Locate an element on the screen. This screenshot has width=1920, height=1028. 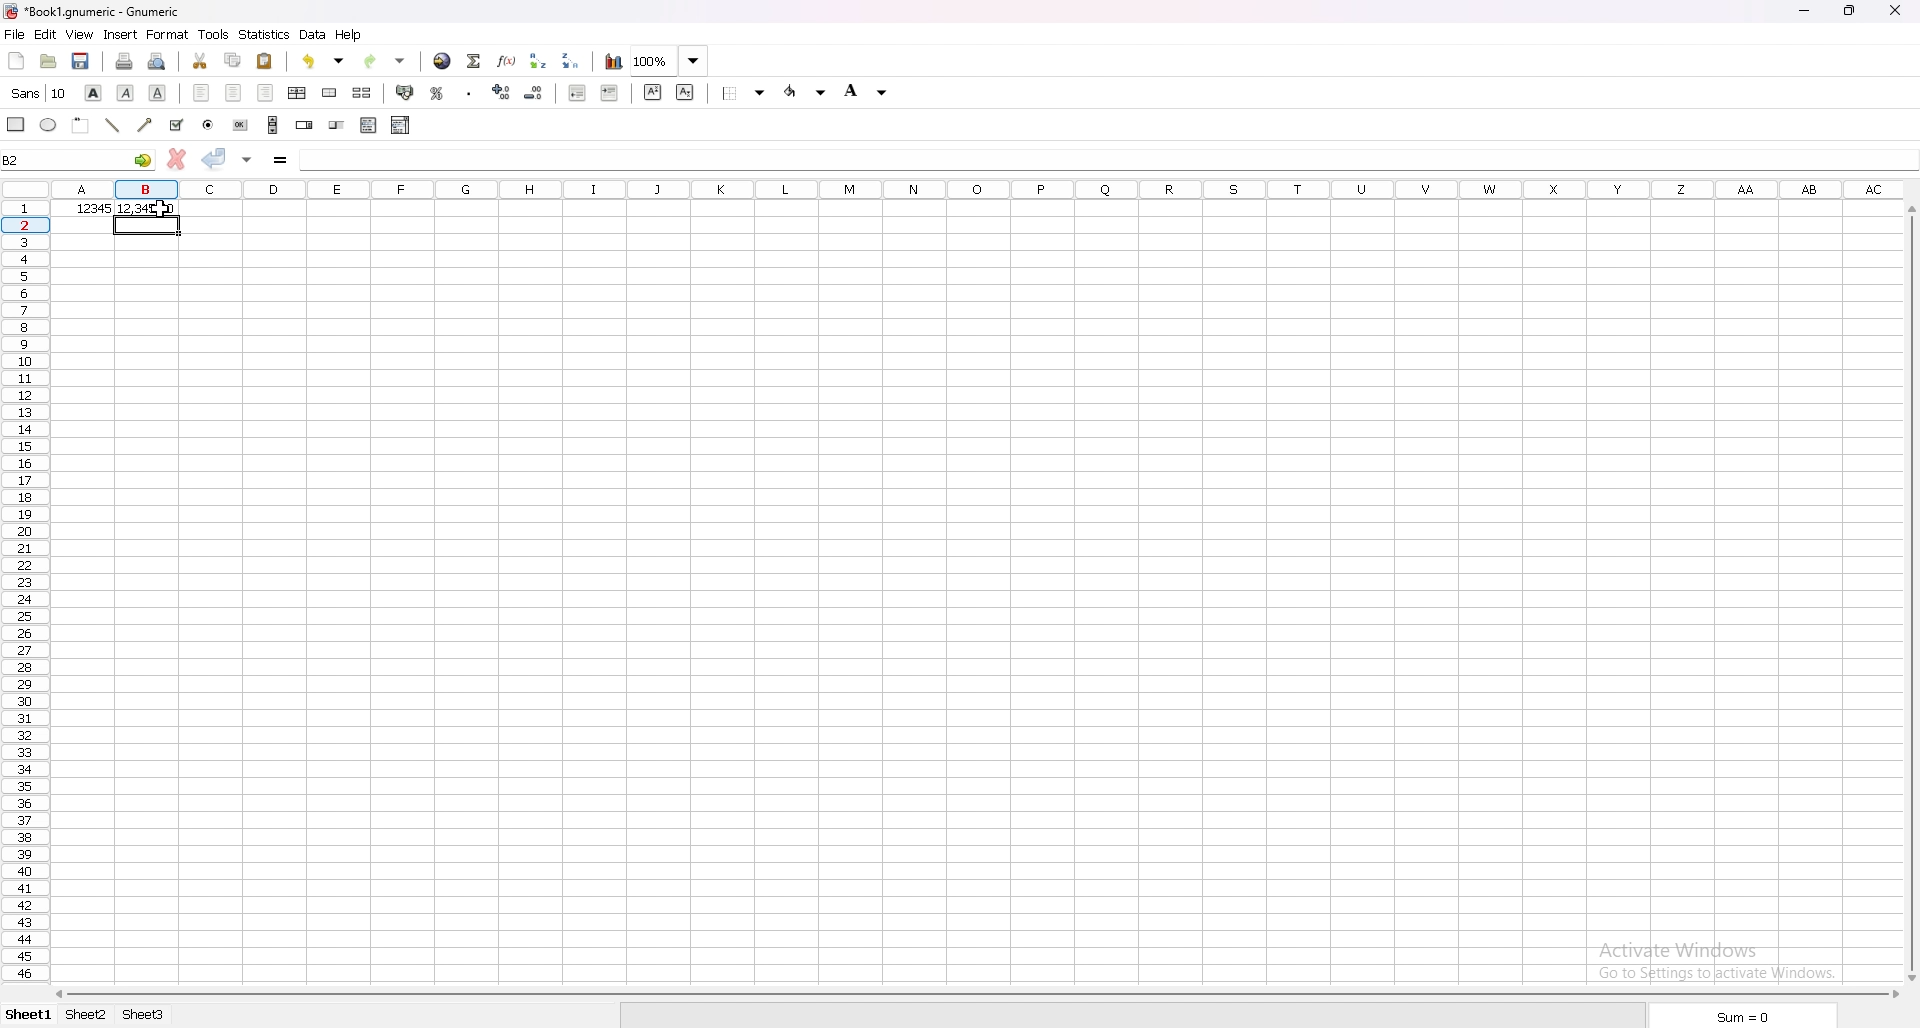
subscript is located at coordinates (685, 92).